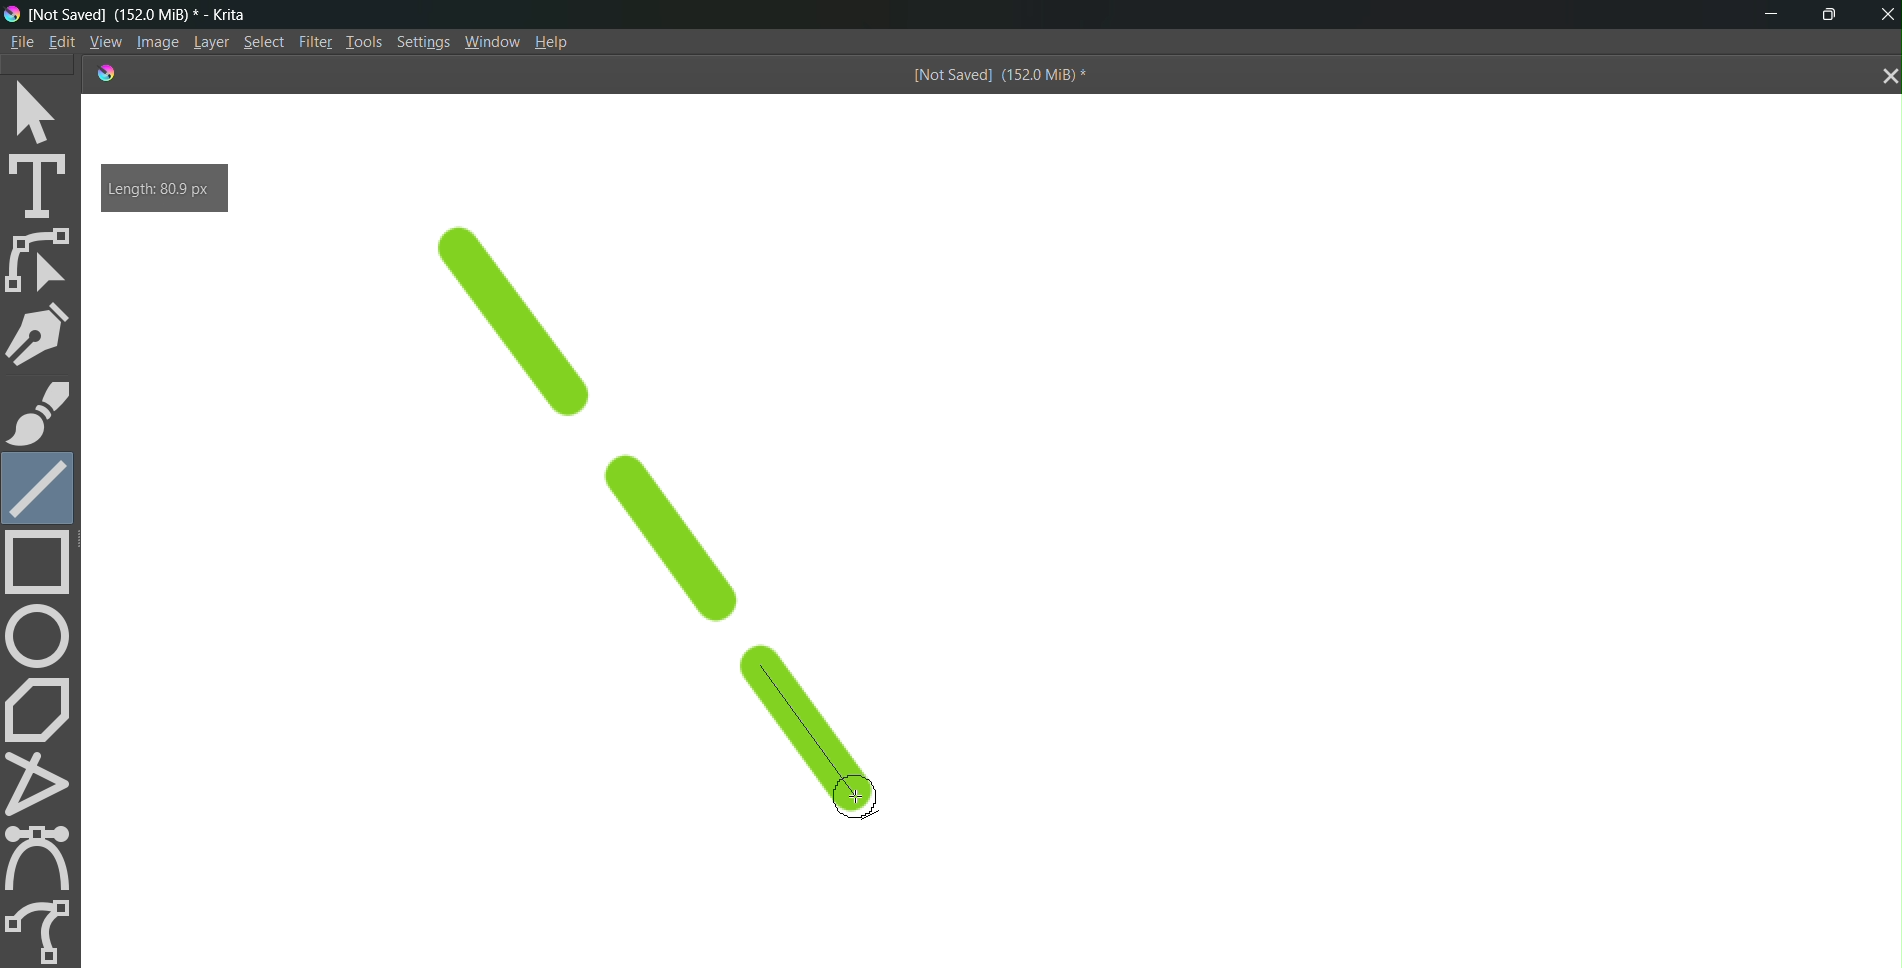 The image size is (1902, 968). What do you see at coordinates (42, 928) in the screenshot?
I see `freehand` at bounding box center [42, 928].